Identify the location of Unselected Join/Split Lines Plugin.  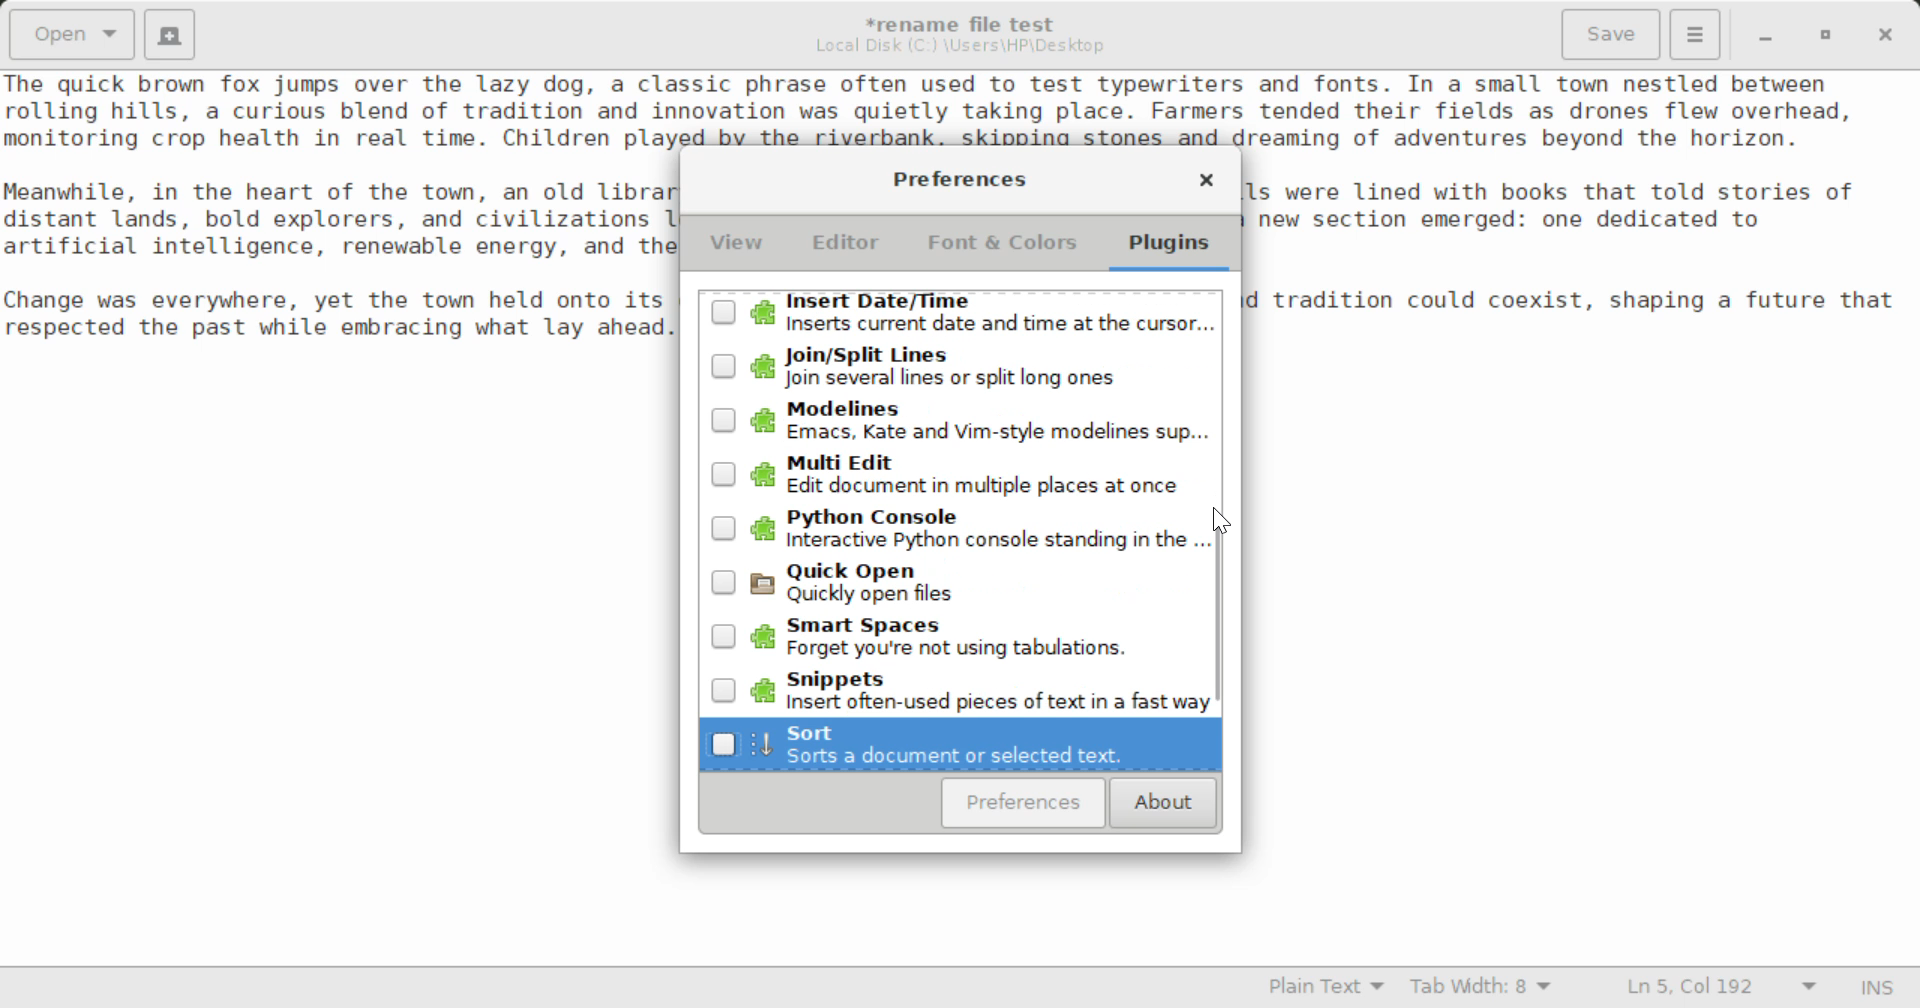
(958, 369).